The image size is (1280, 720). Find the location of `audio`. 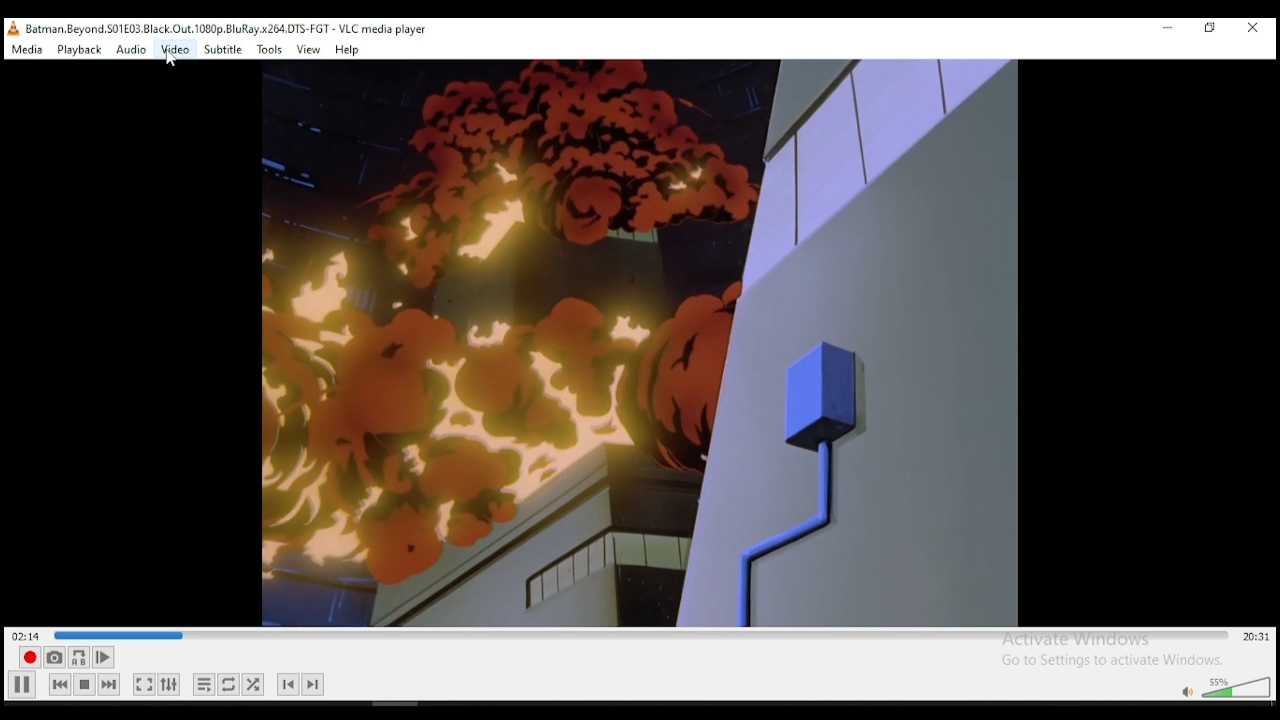

audio is located at coordinates (130, 50).